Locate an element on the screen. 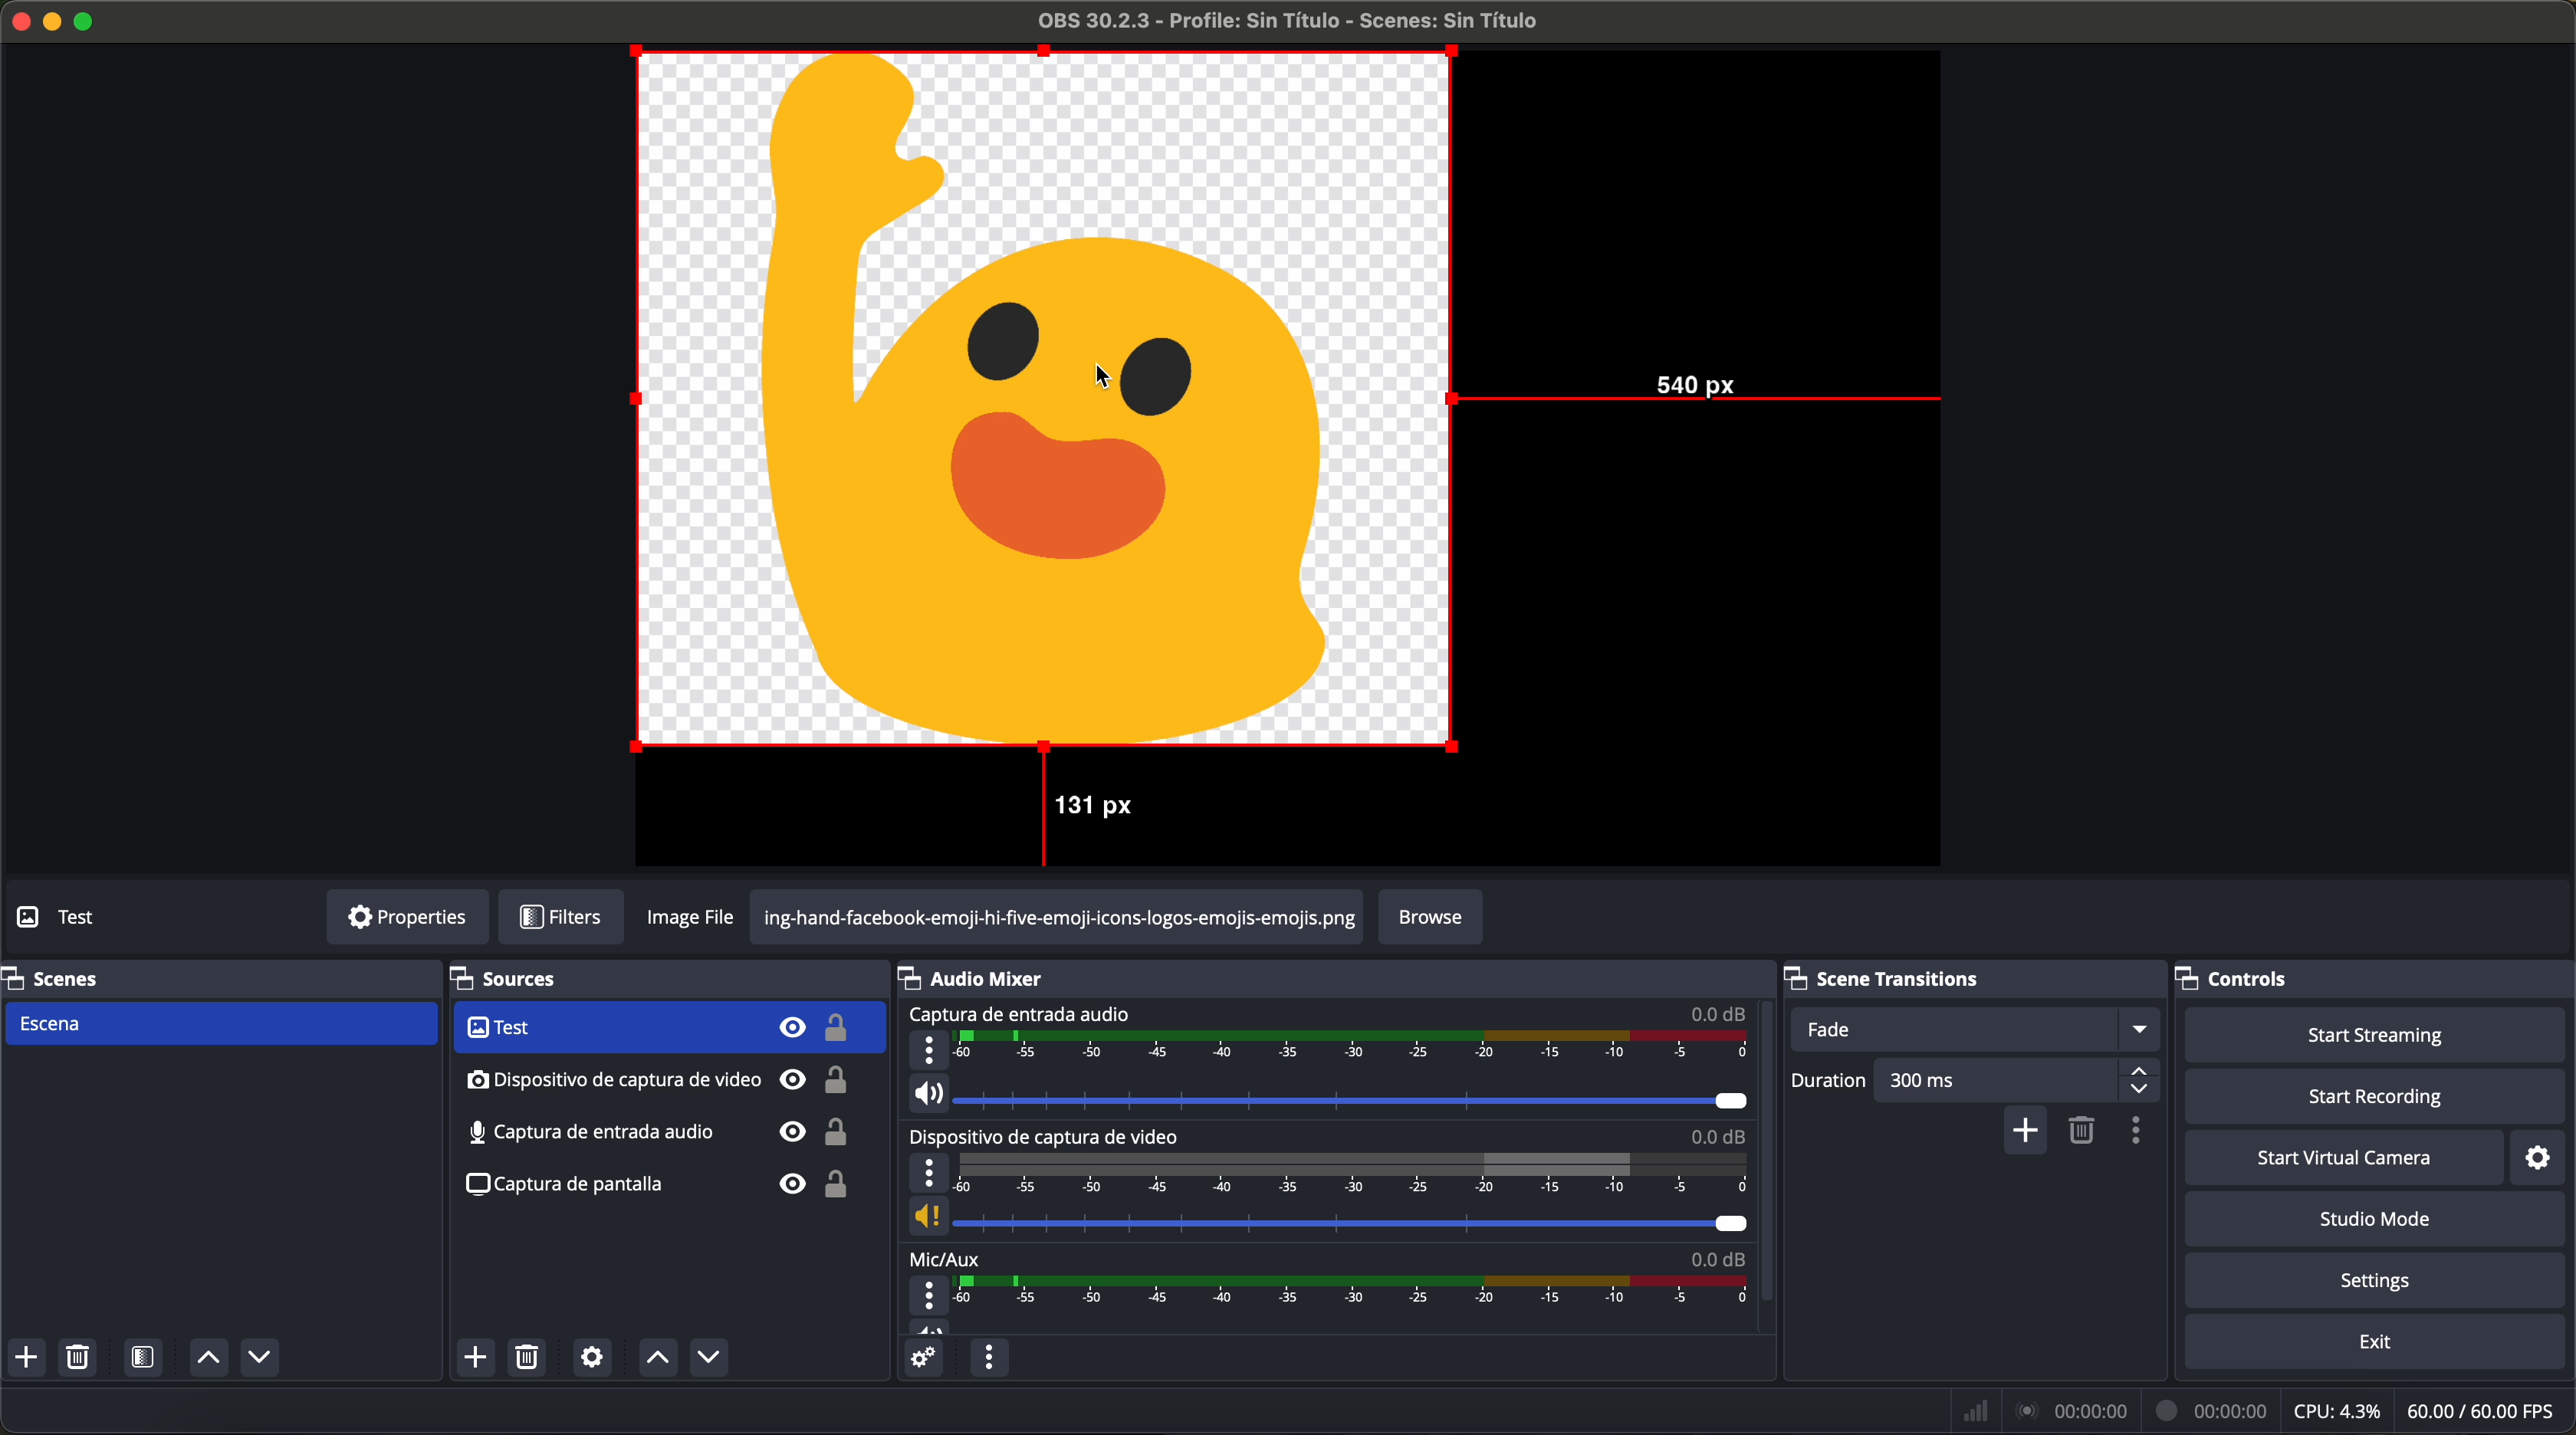 Image resolution: width=2576 pixels, height=1435 pixels. audio mixer is located at coordinates (982, 977).